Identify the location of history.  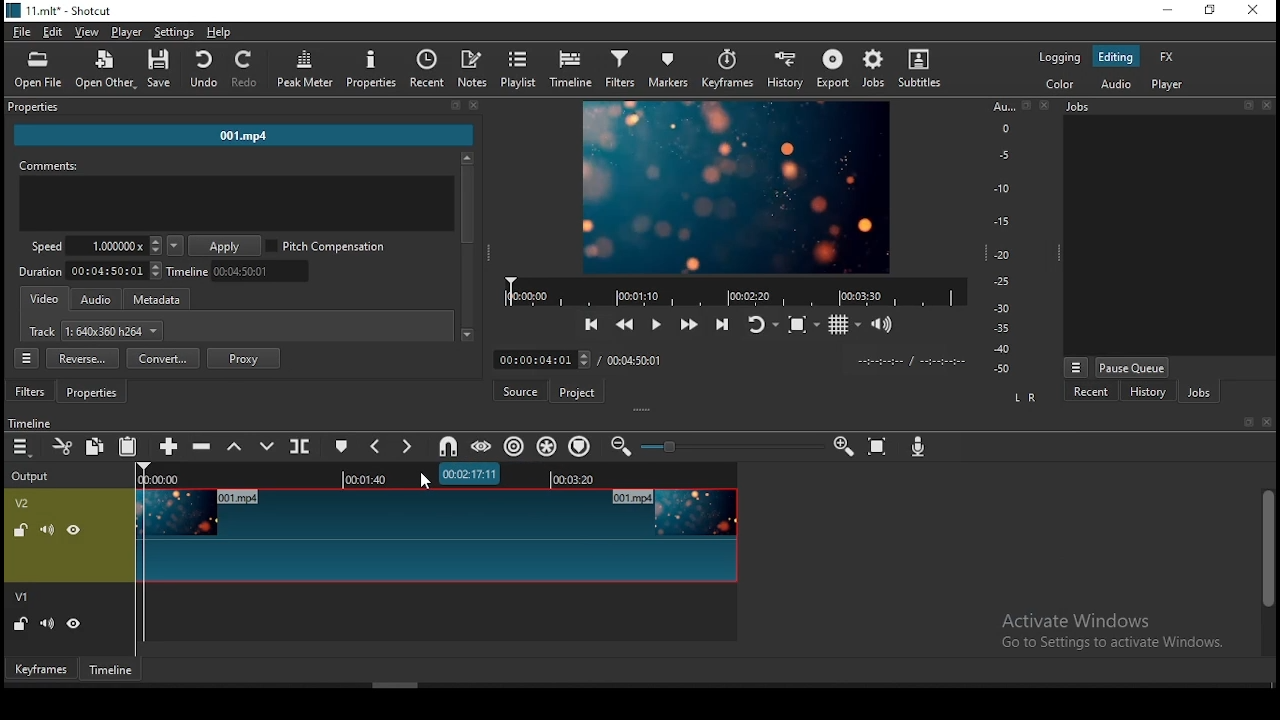
(790, 70).